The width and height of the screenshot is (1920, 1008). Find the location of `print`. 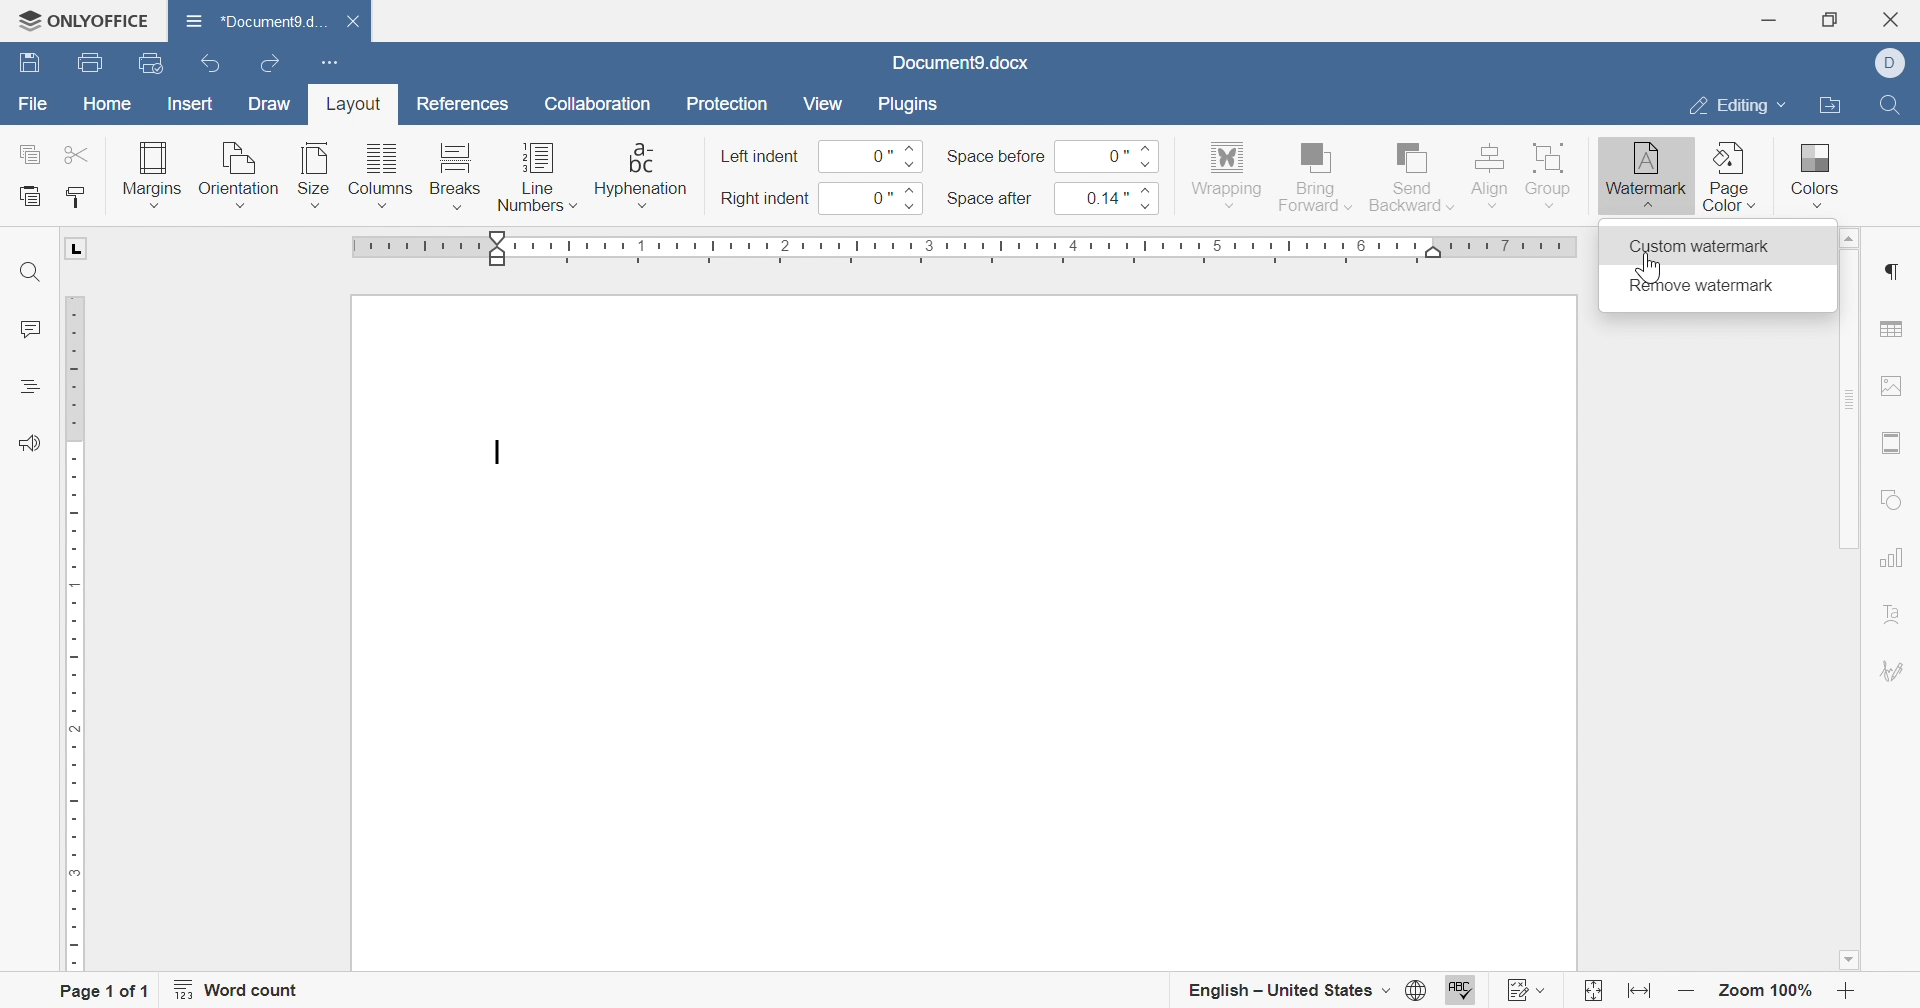

print is located at coordinates (87, 66).